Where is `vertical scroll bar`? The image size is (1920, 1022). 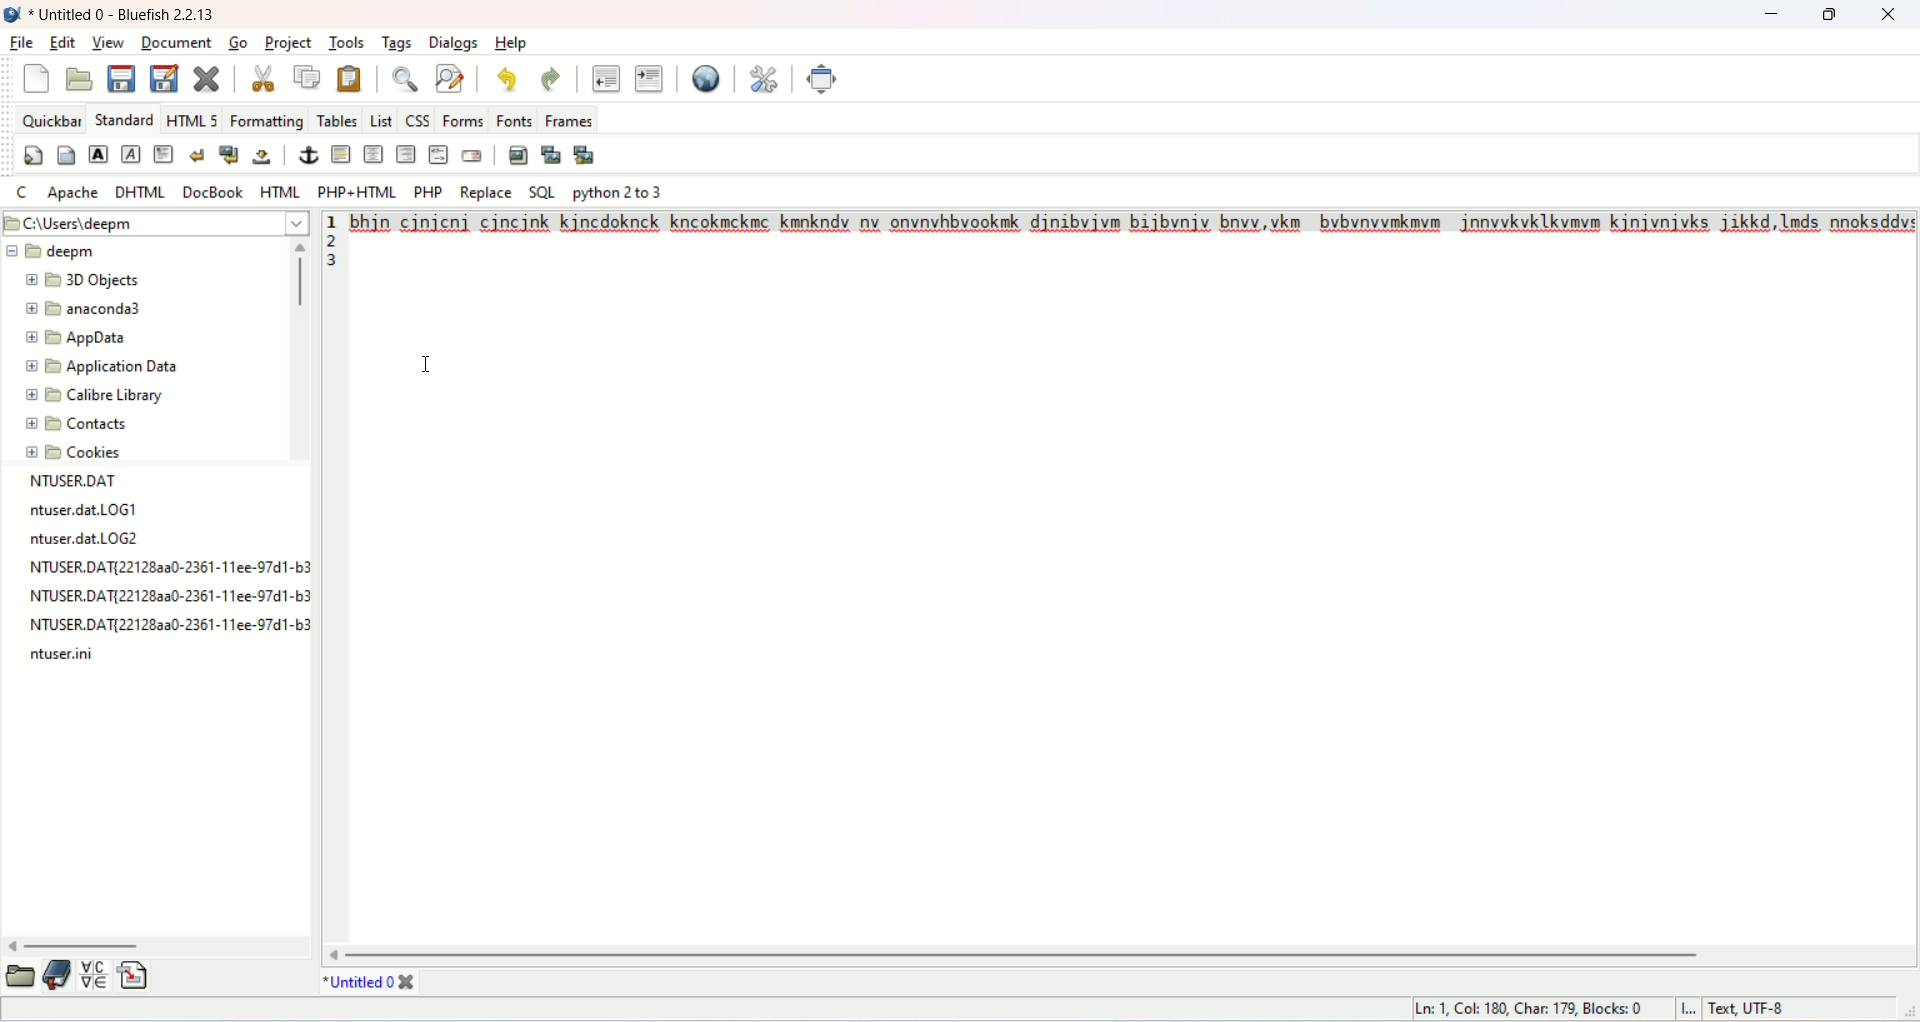 vertical scroll bar is located at coordinates (297, 351).